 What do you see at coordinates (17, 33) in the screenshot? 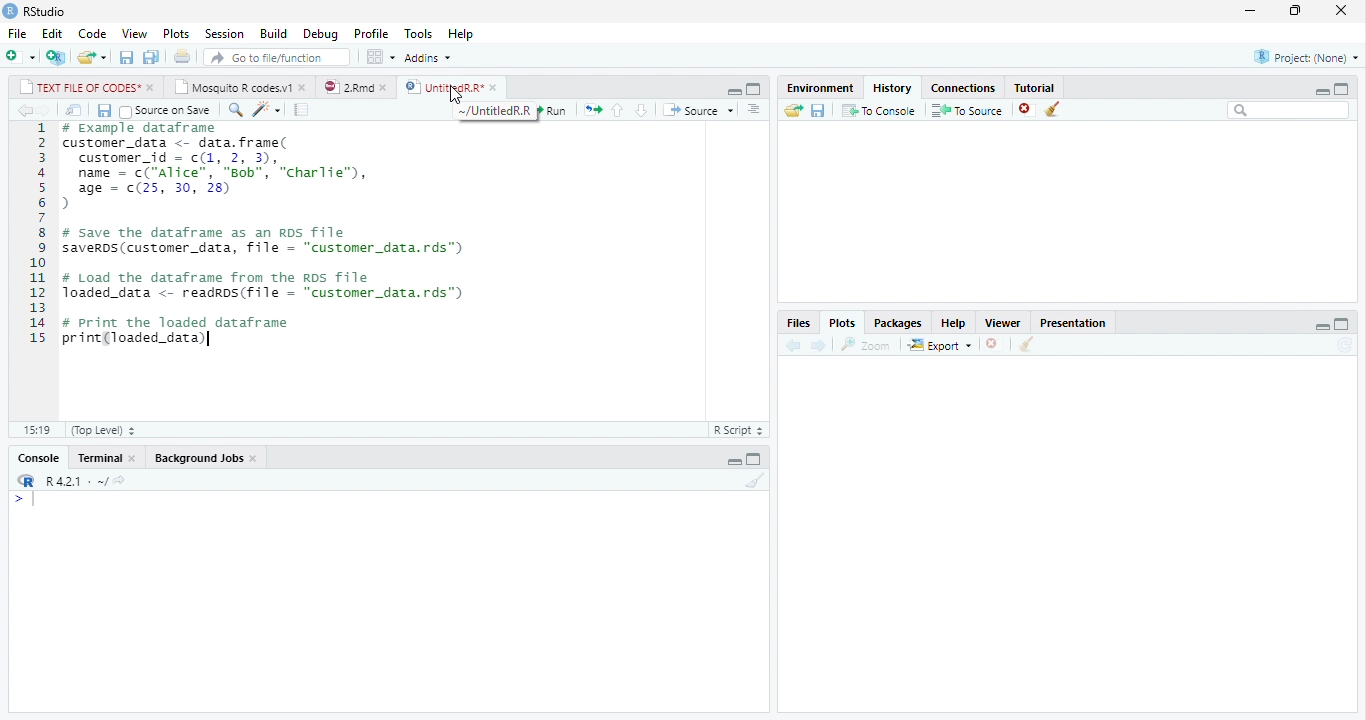
I see `File` at bounding box center [17, 33].